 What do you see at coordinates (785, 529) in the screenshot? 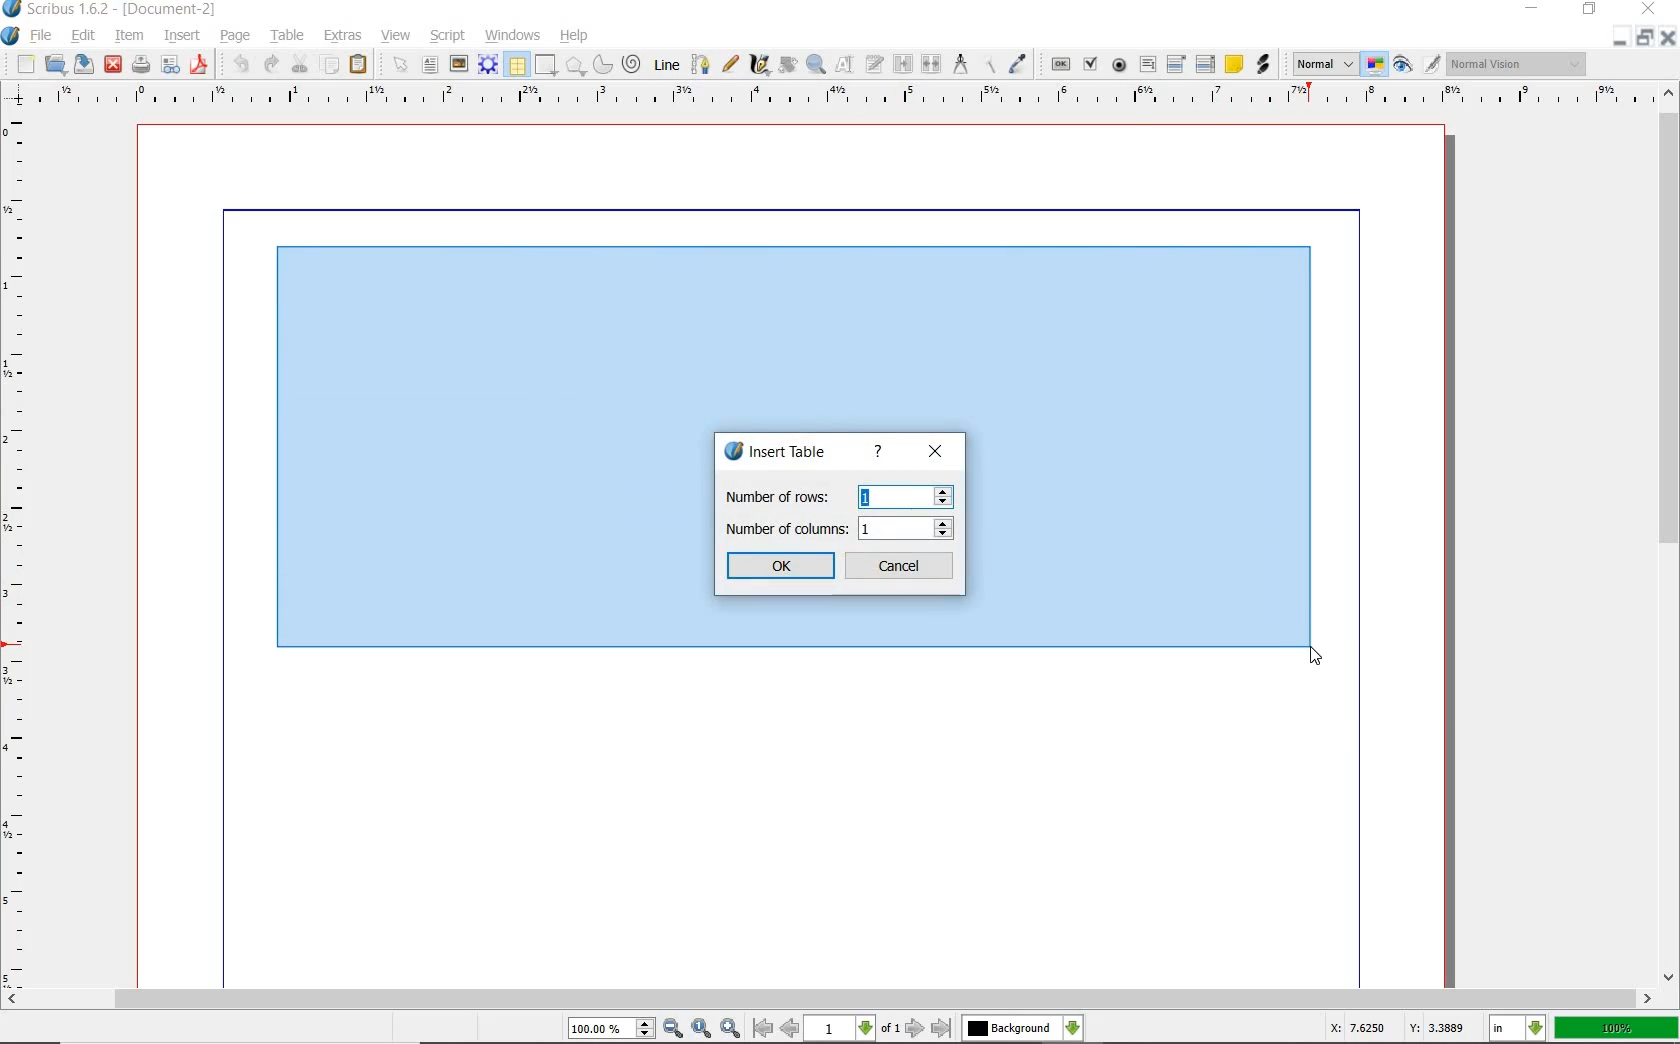
I see `Number of columns:` at bounding box center [785, 529].